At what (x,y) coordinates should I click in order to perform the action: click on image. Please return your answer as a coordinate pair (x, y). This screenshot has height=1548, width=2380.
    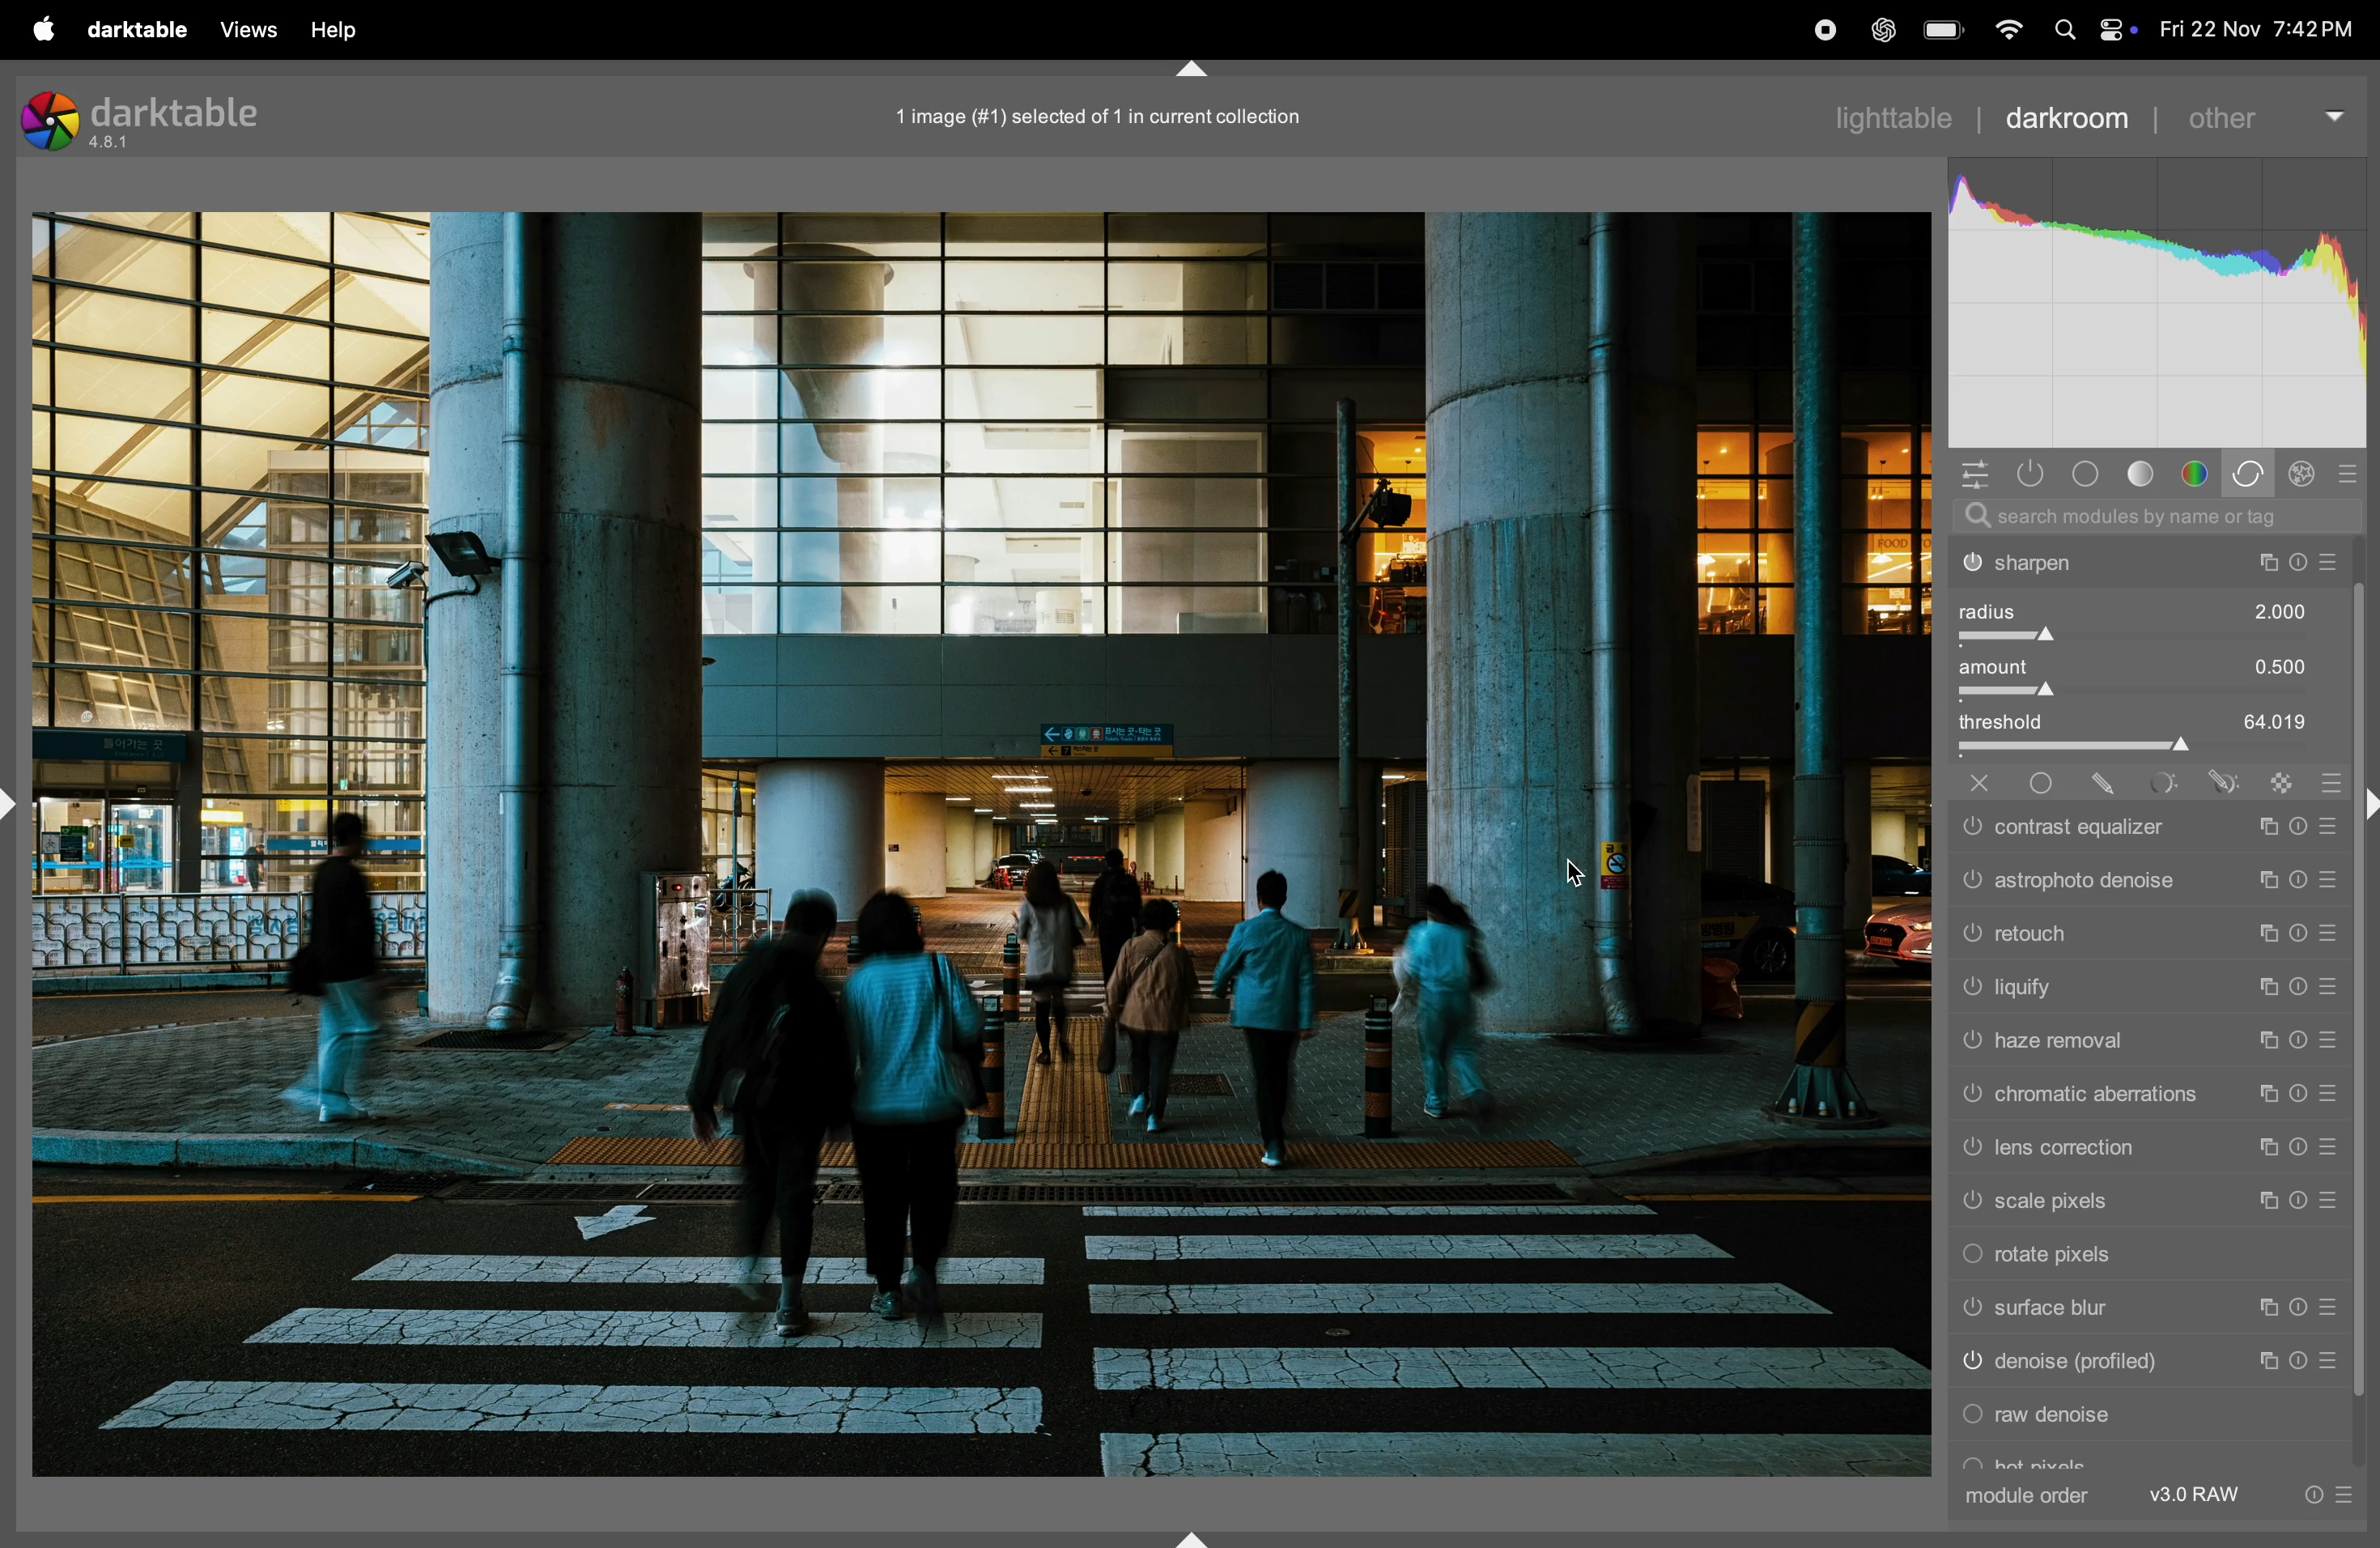
    Looking at the image, I should click on (979, 846).